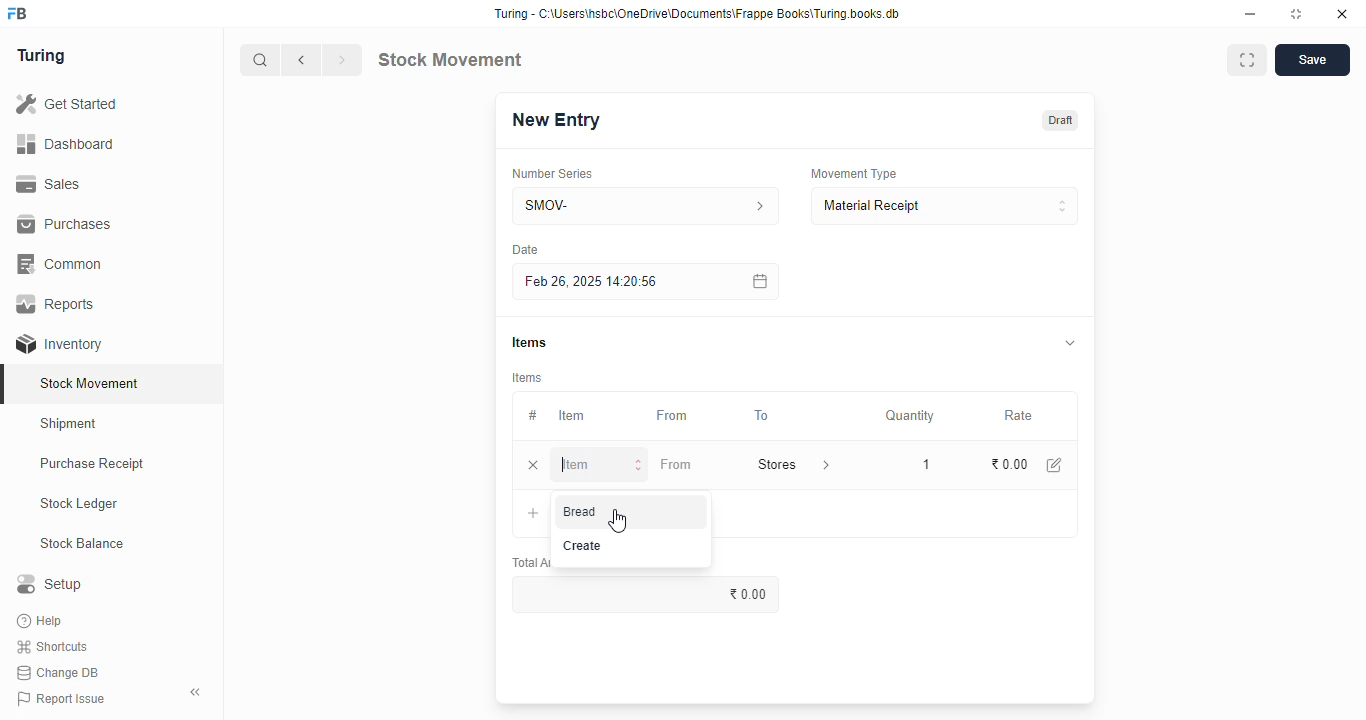 This screenshot has height=720, width=1366. Describe the element at coordinates (528, 378) in the screenshot. I see `items` at that location.